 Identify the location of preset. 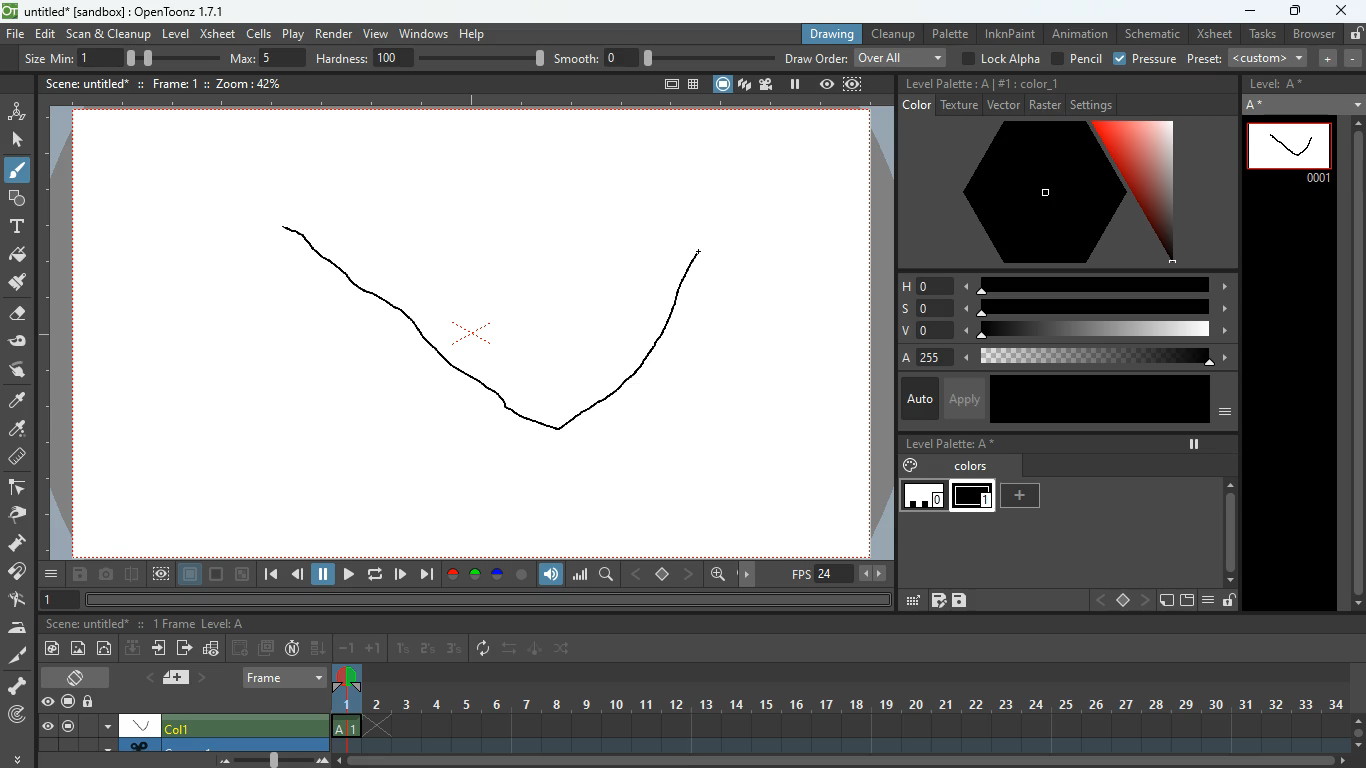
(1249, 58).